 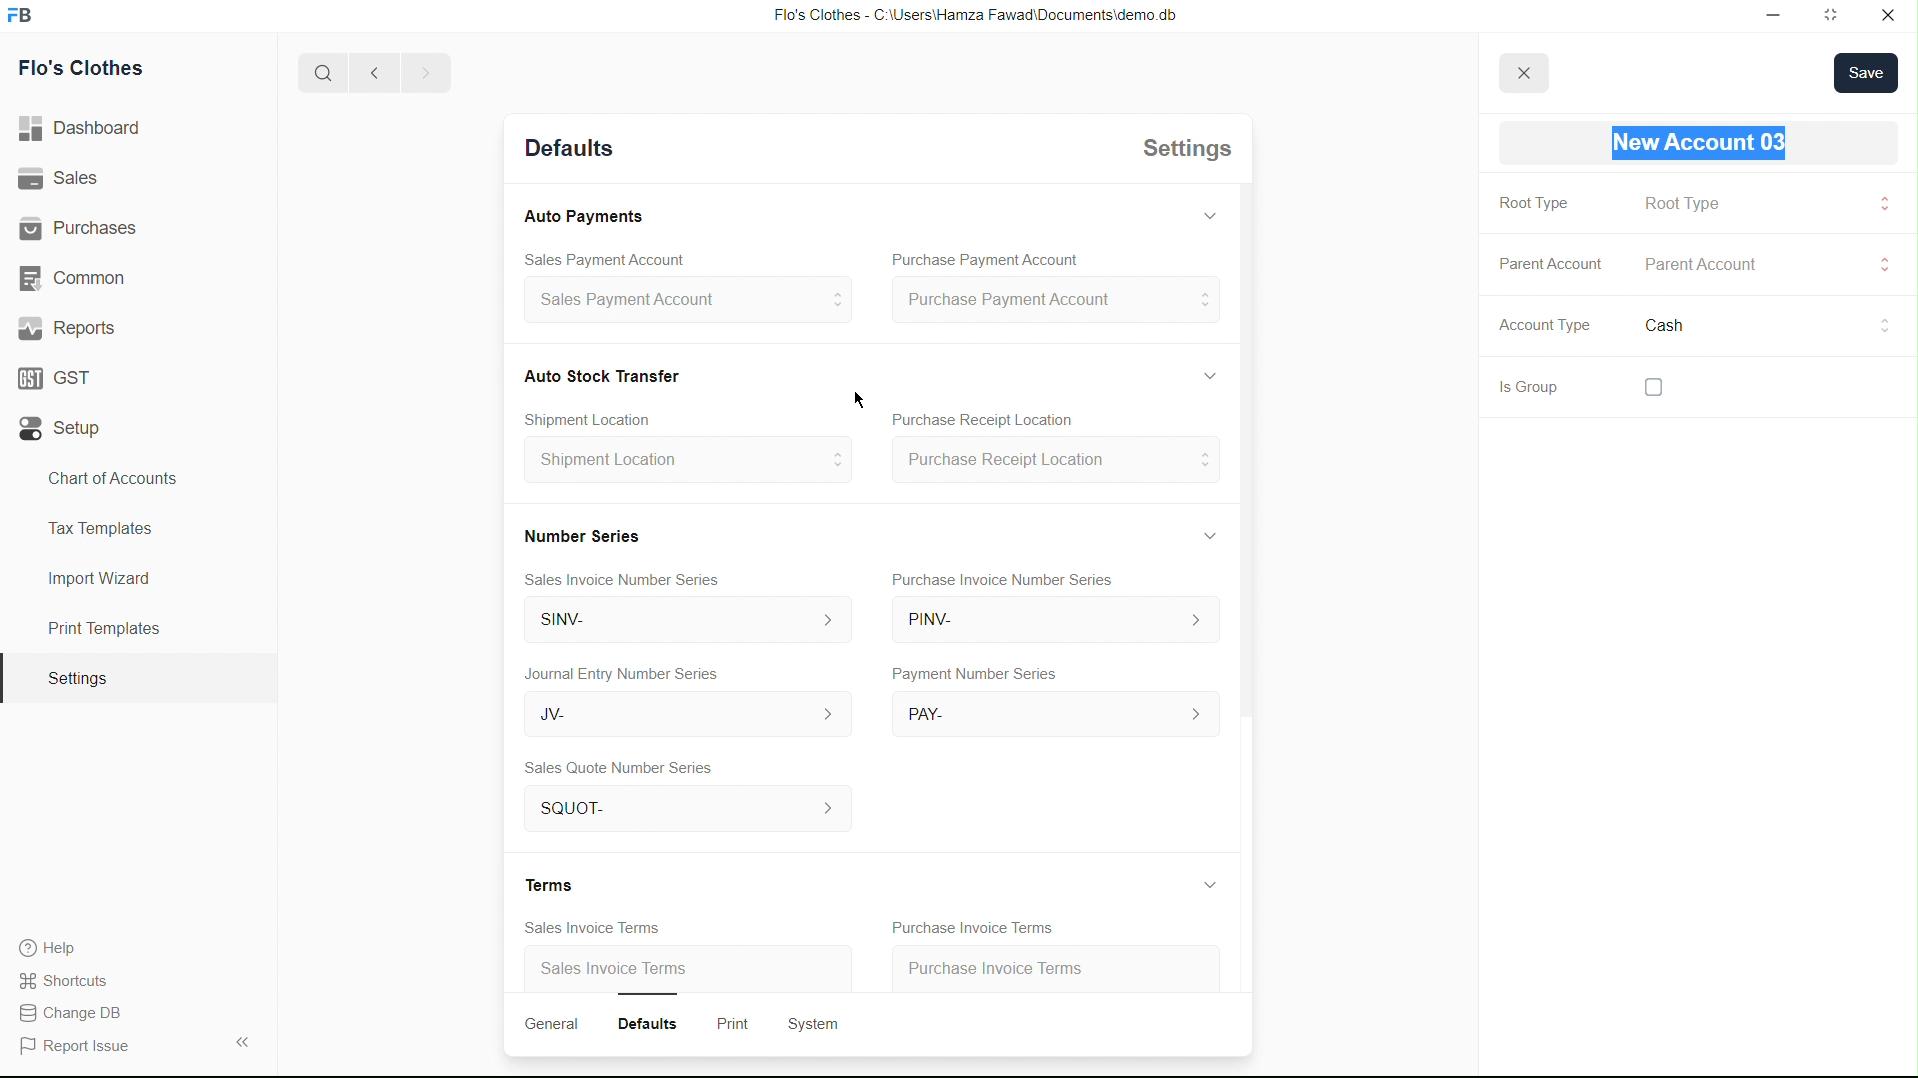 What do you see at coordinates (1718, 266) in the screenshot?
I see `Parent Account` at bounding box center [1718, 266].